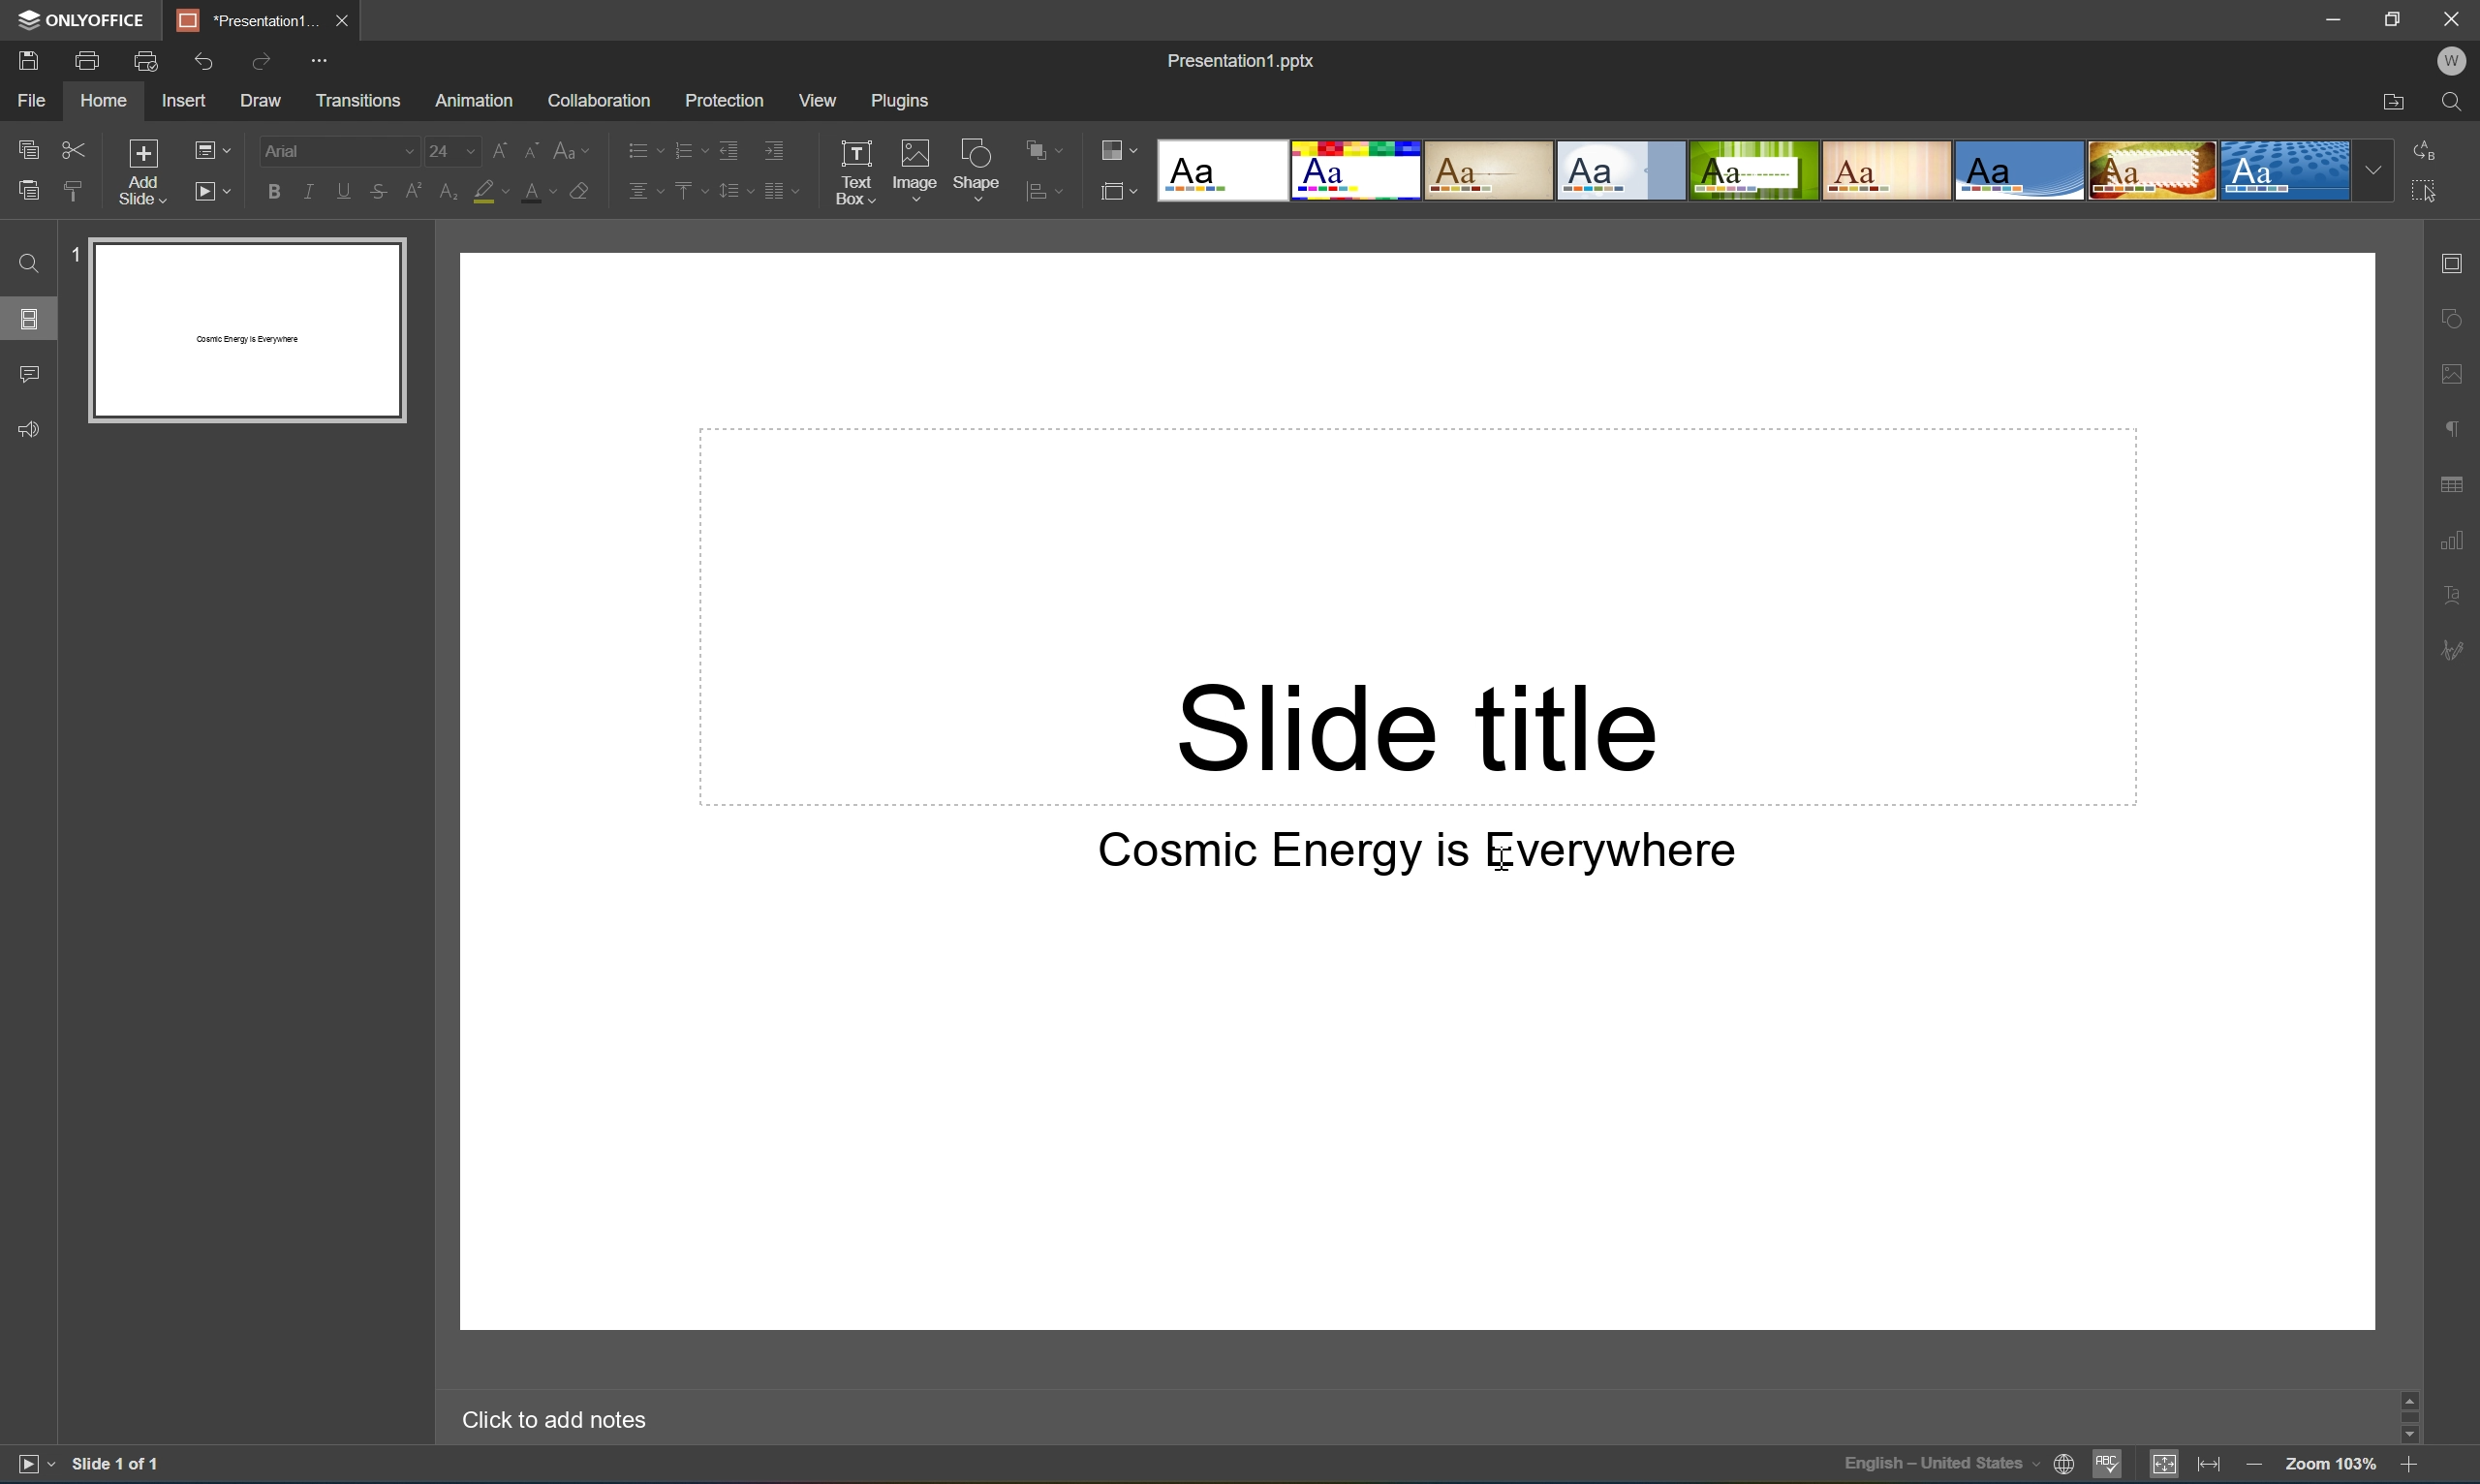 This screenshot has height=1484, width=2480. I want to click on Welcome, so click(2457, 58).